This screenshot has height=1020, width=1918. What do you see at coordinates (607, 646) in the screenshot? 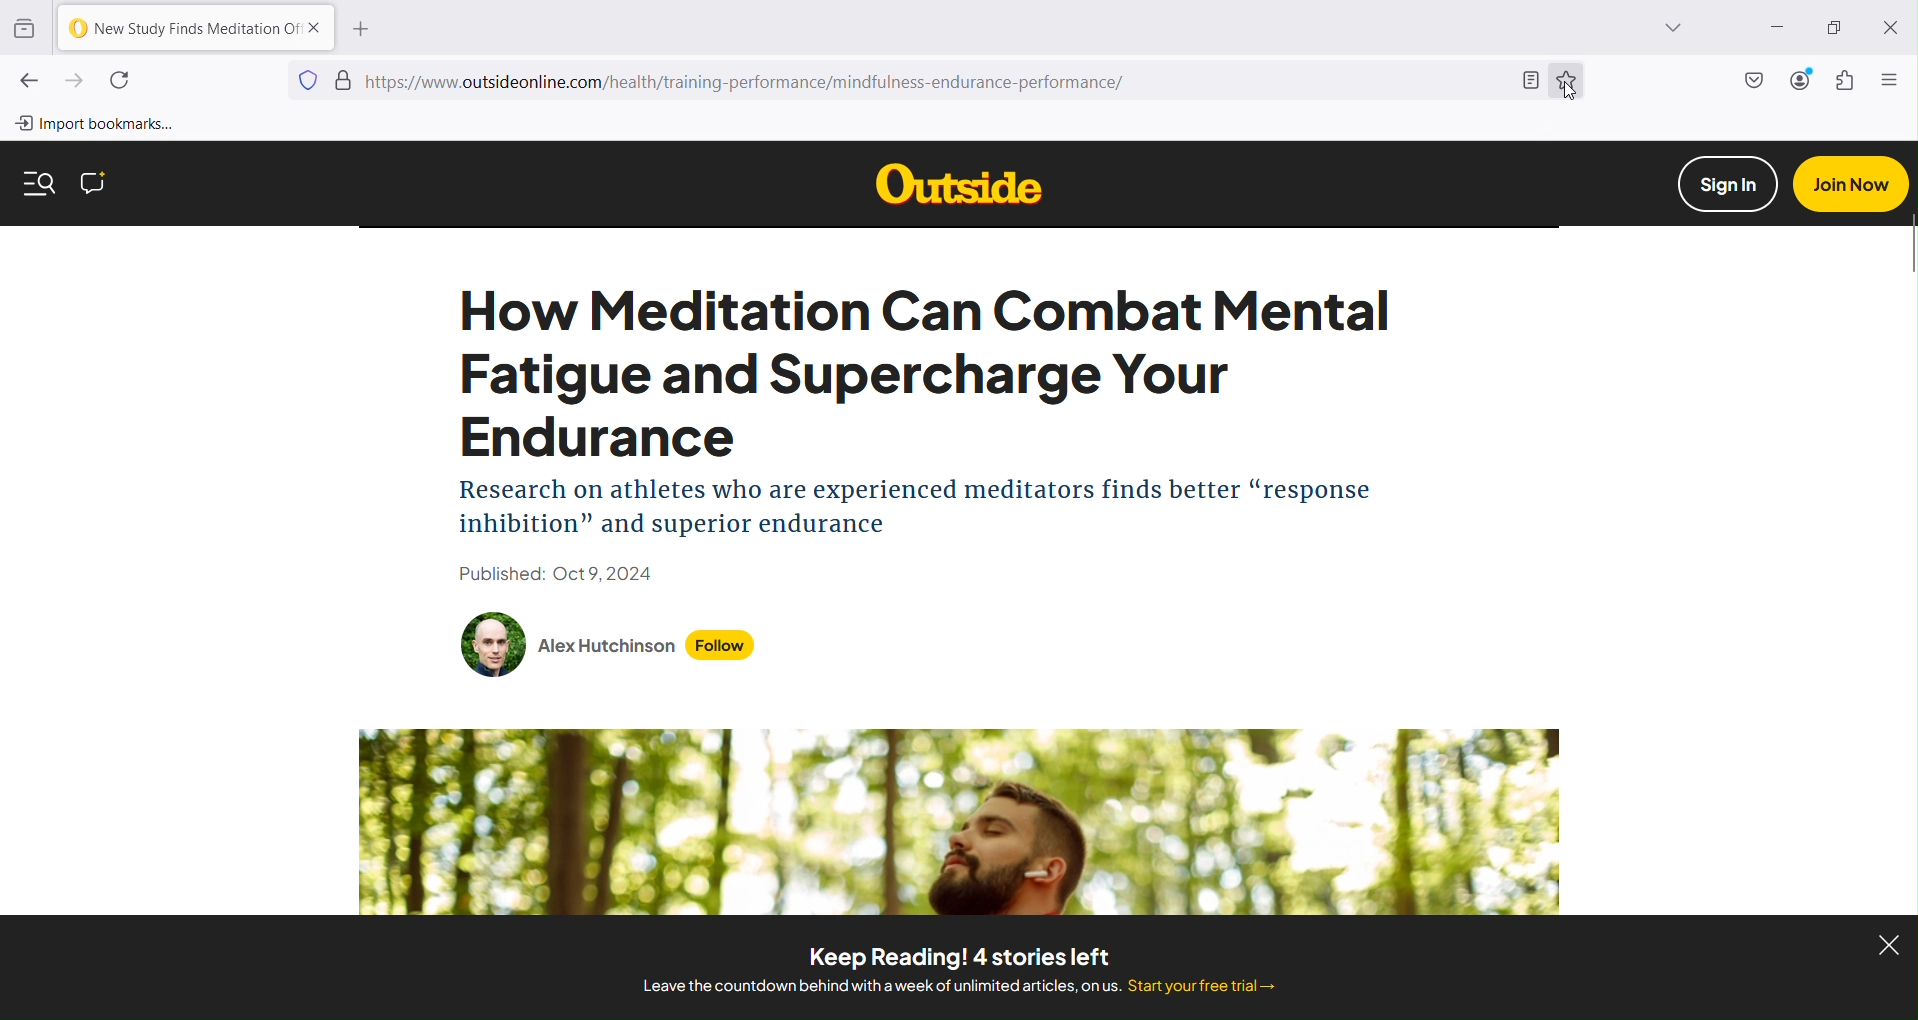
I see `Author name` at bounding box center [607, 646].